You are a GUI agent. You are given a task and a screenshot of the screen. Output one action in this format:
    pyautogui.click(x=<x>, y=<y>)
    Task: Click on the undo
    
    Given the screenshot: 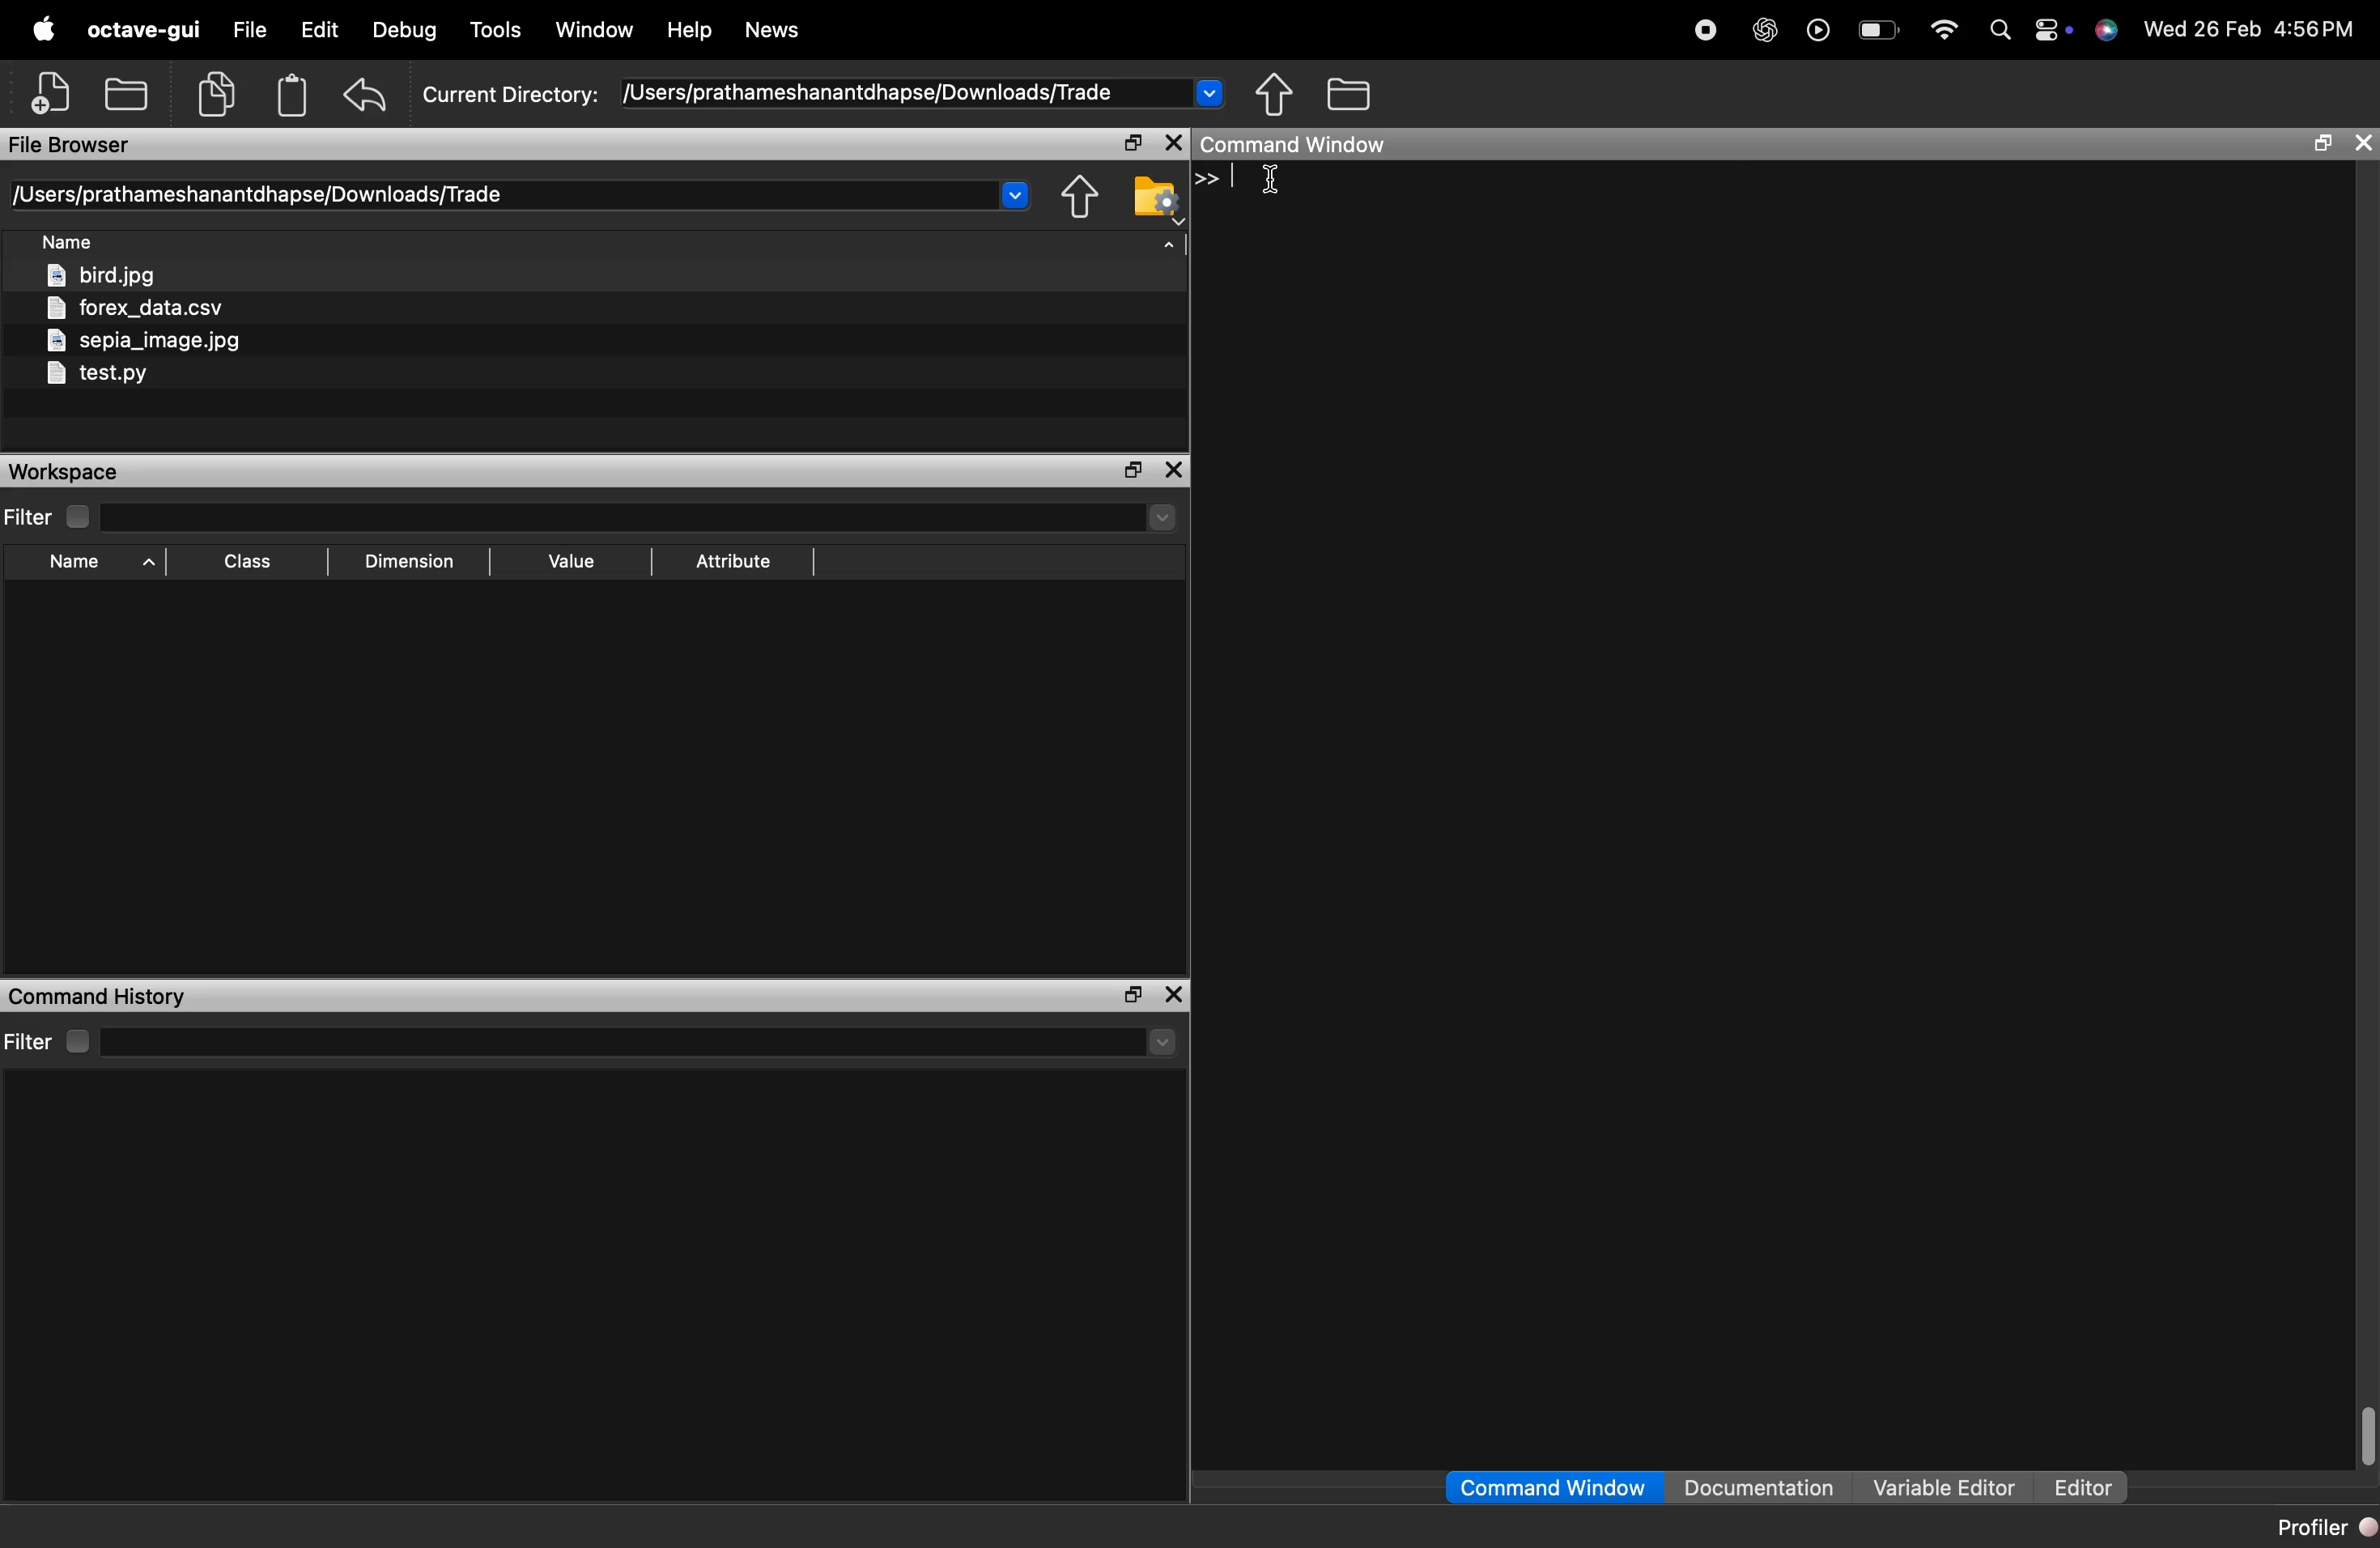 What is the action you would take?
    pyautogui.click(x=368, y=95)
    